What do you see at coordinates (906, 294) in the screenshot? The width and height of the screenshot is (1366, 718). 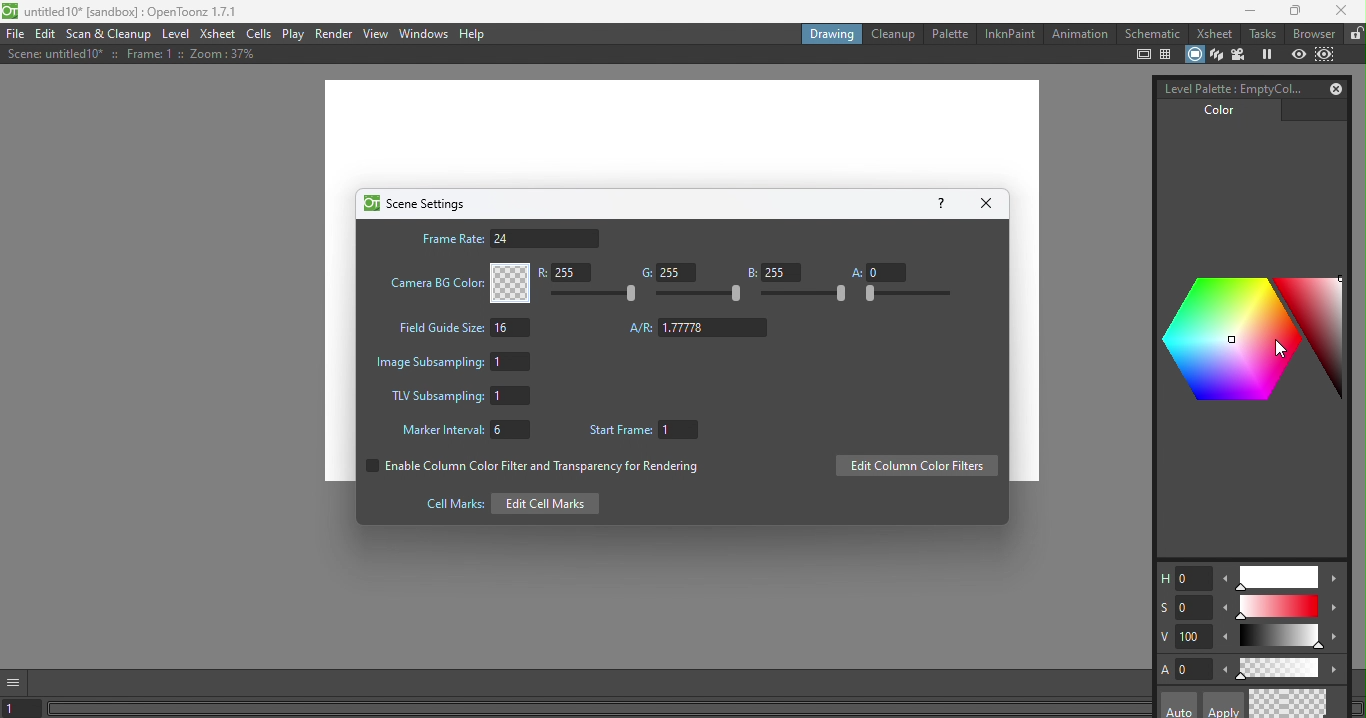 I see `Slide bar` at bounding box center [906, 294].